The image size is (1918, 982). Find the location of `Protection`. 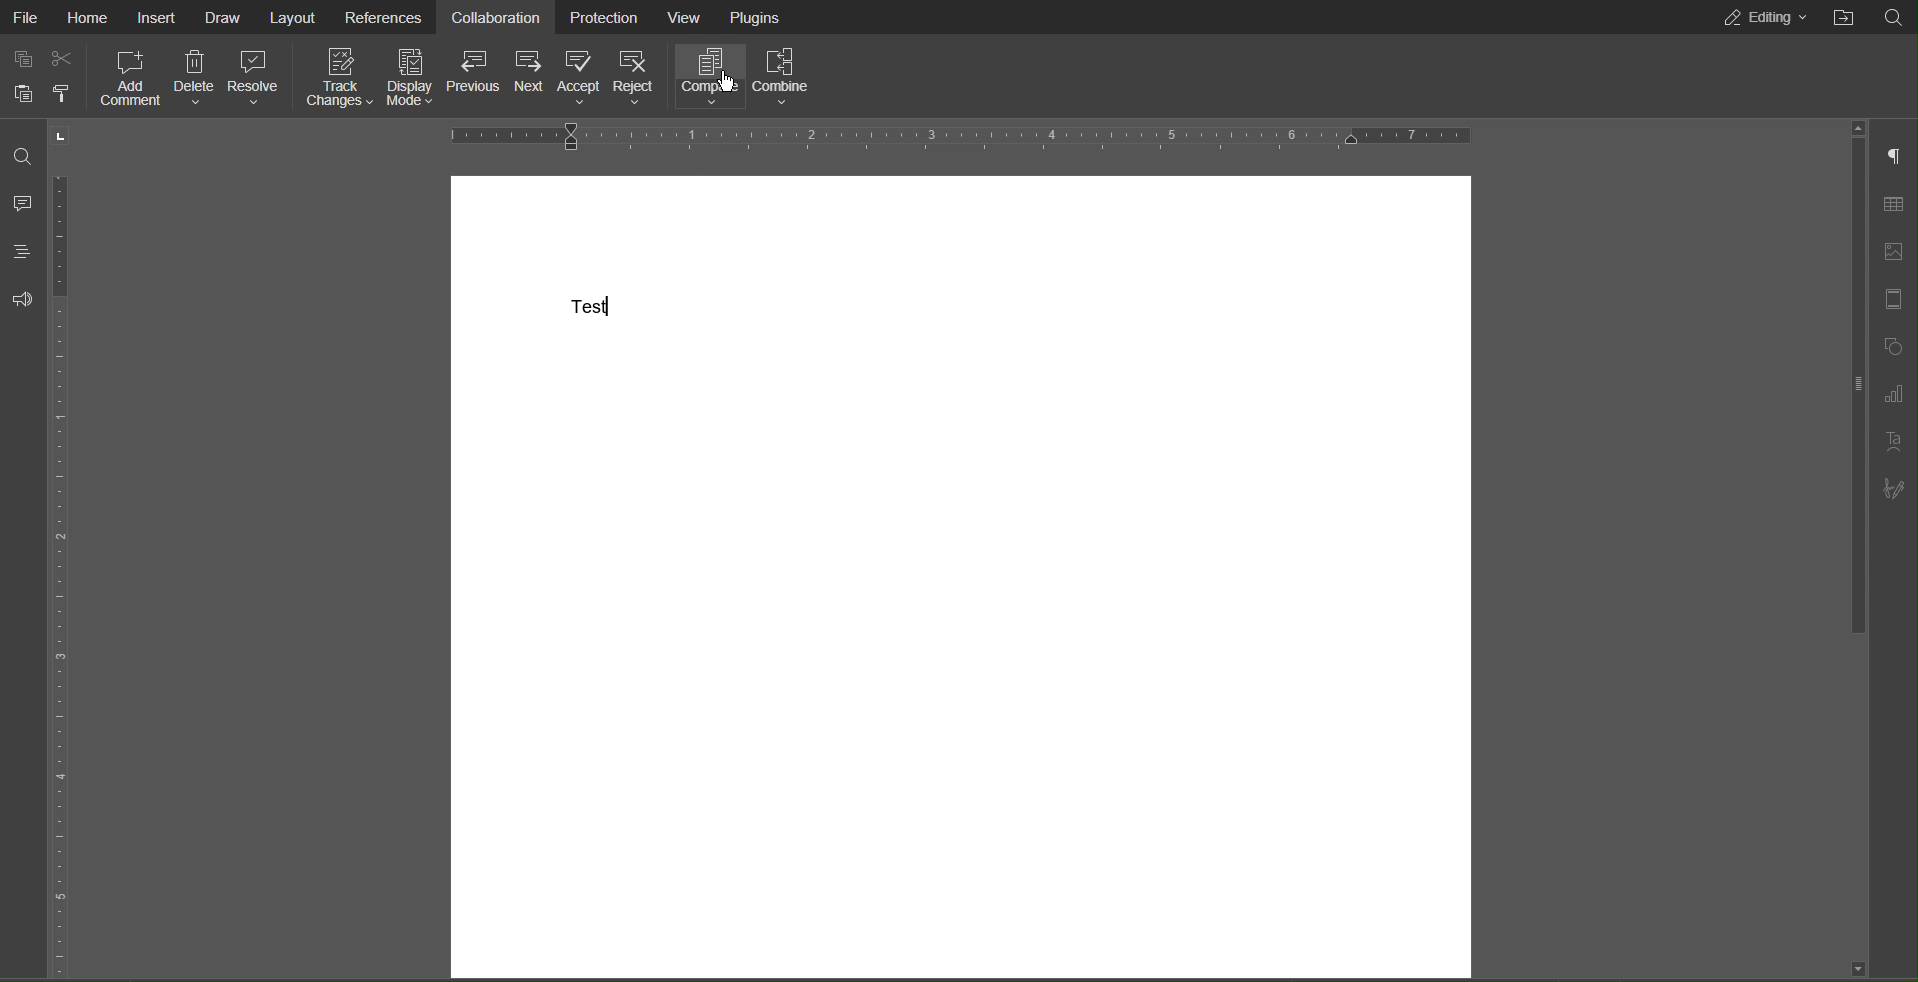

Protection is located at coordinates (606, 17).